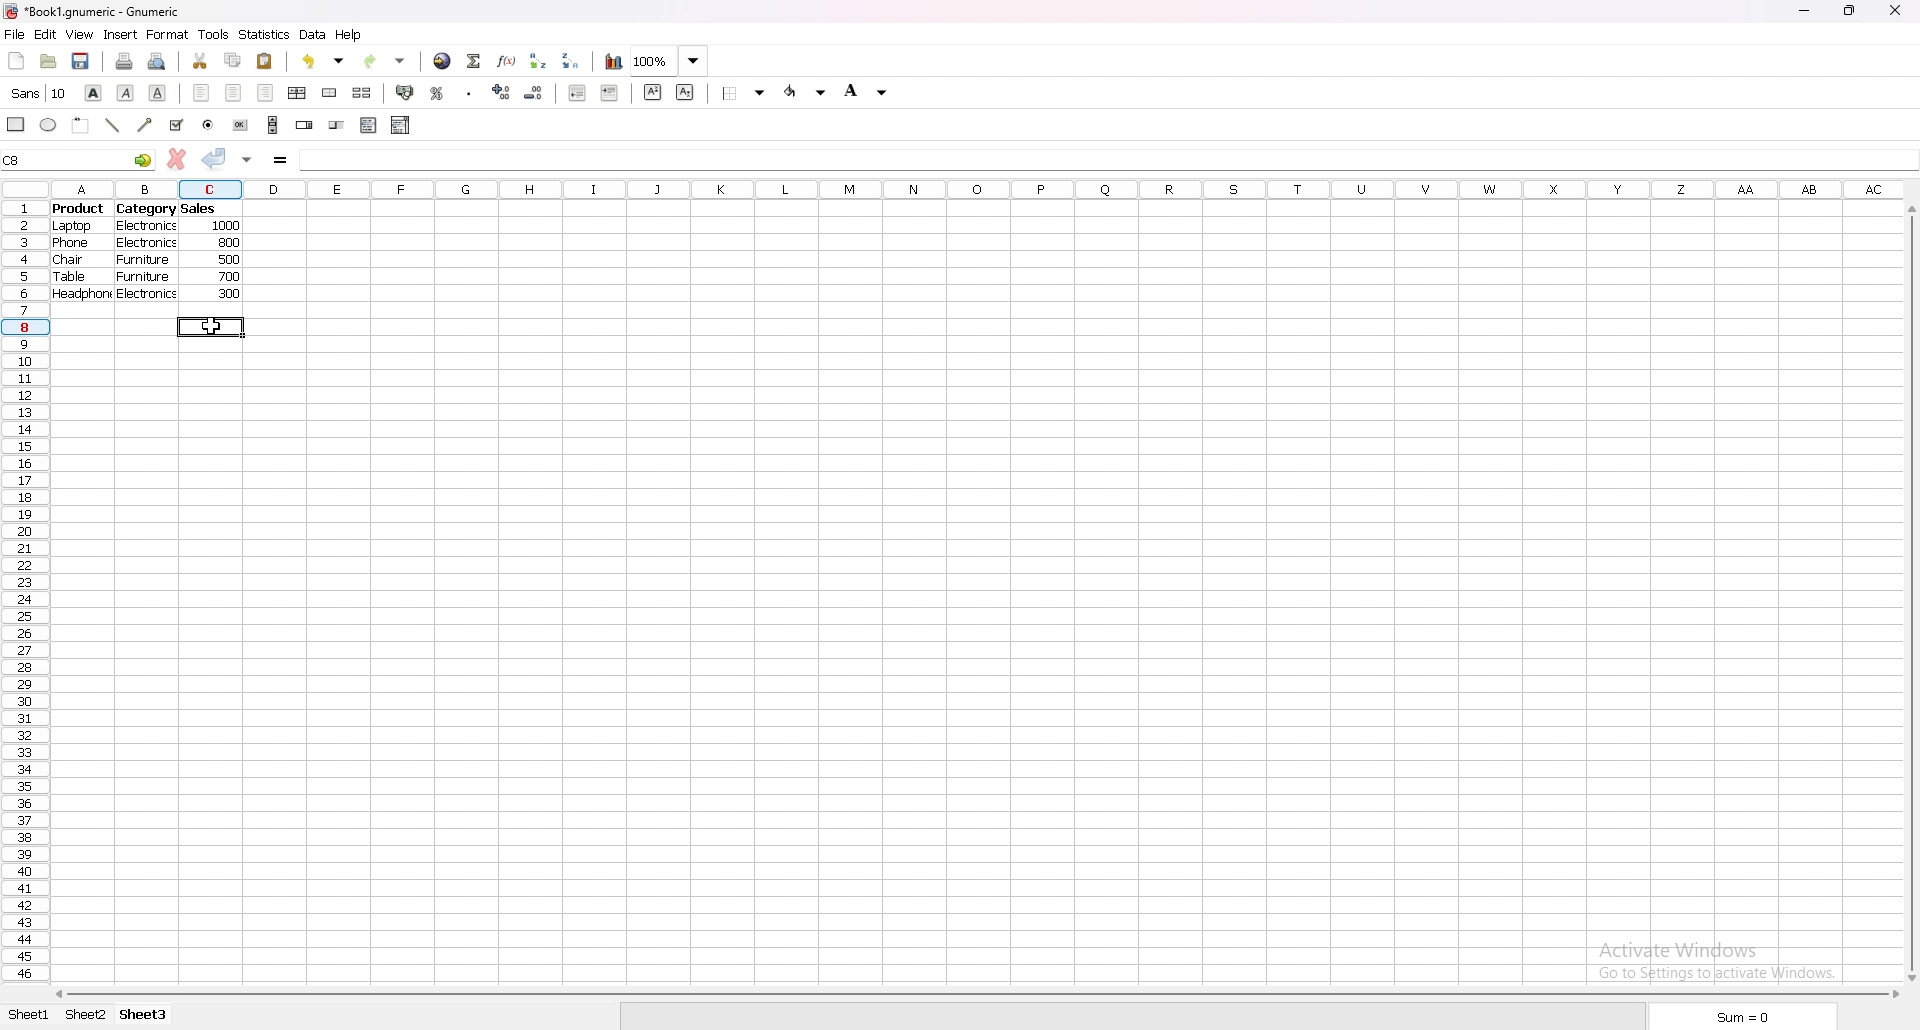  Describe the element at coordinates (502, 94) in the screenshot. I see `increase decimal` at that location.